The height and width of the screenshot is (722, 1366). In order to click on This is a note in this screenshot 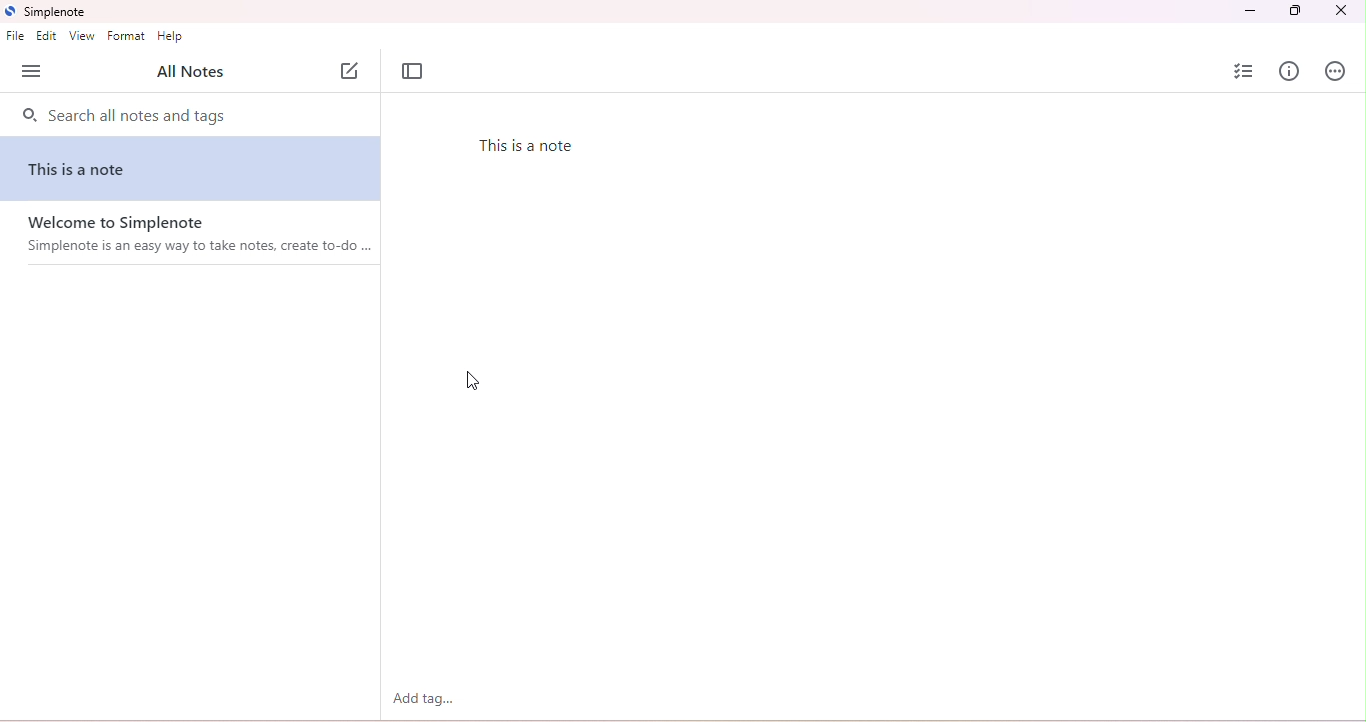, I will do `click(83, 170)`.